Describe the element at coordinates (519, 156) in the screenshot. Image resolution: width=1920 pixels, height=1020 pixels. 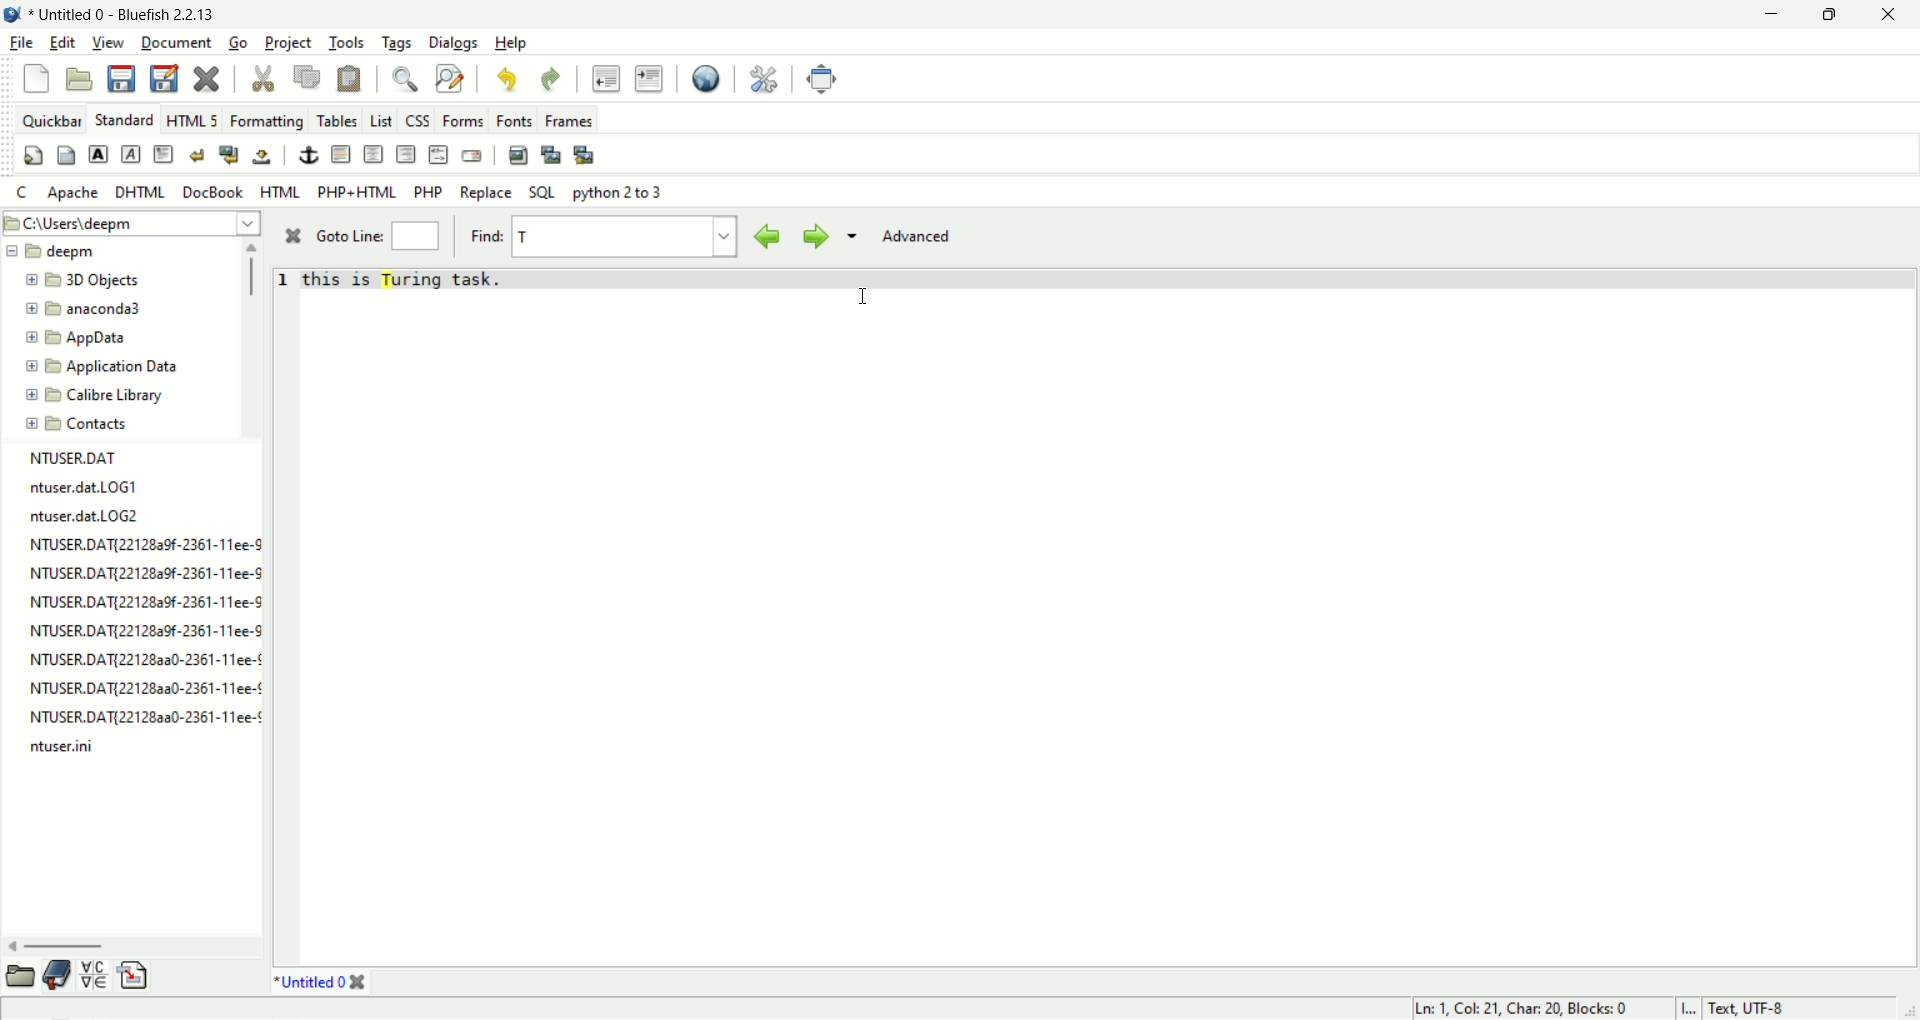
I see `insert image` at that location.